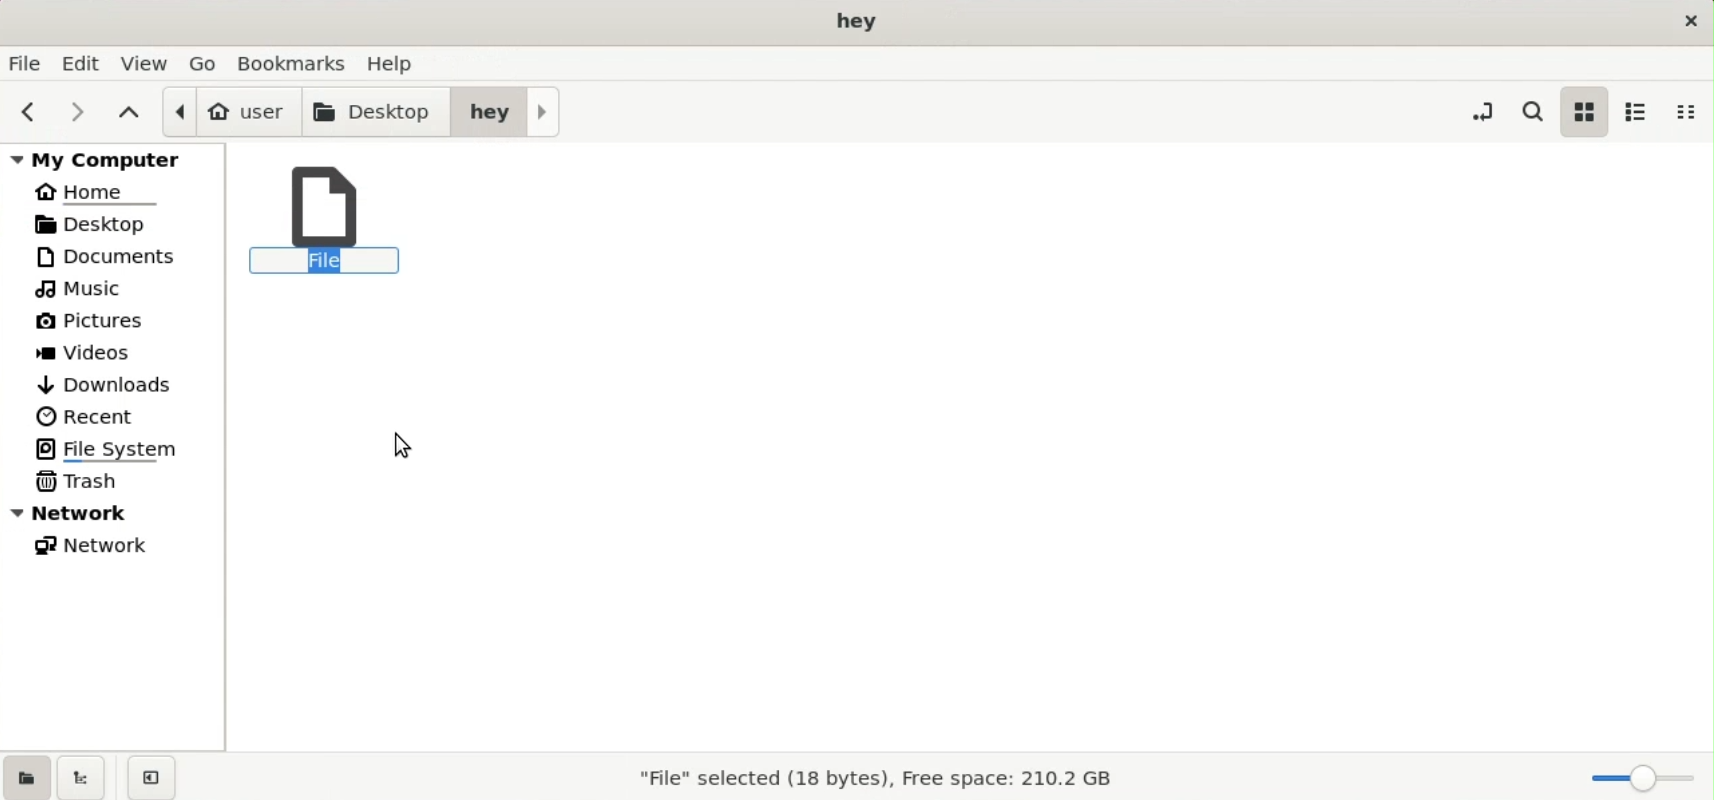 The height and width of the screenshot is (800, 1714). I want to click on help, so click(396, 60).